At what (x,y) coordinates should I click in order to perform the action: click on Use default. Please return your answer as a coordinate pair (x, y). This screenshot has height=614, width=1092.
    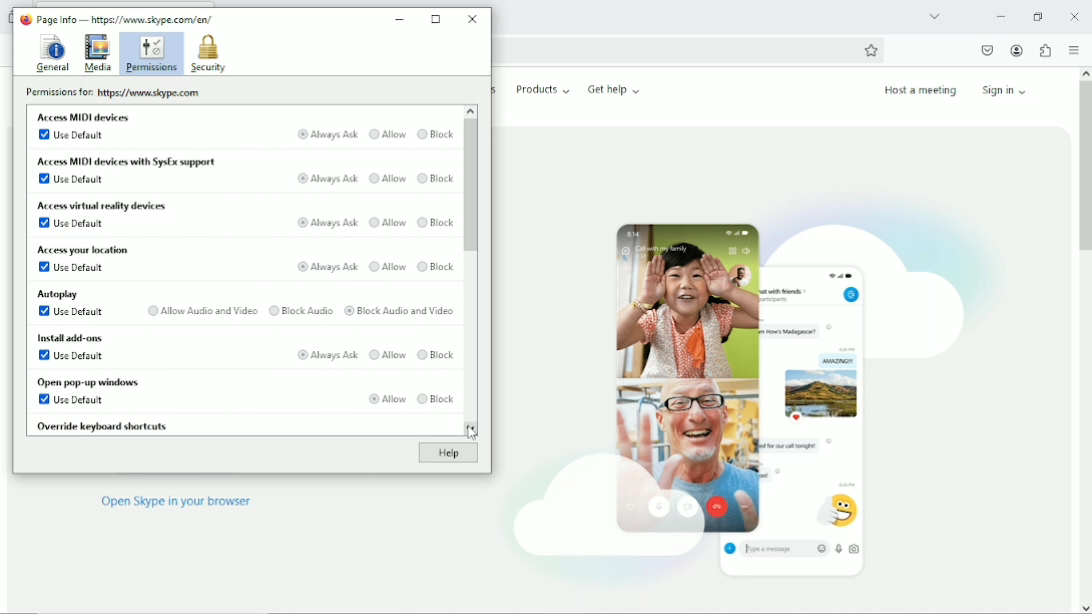
    Looking at the image, I should click on (72, 268).